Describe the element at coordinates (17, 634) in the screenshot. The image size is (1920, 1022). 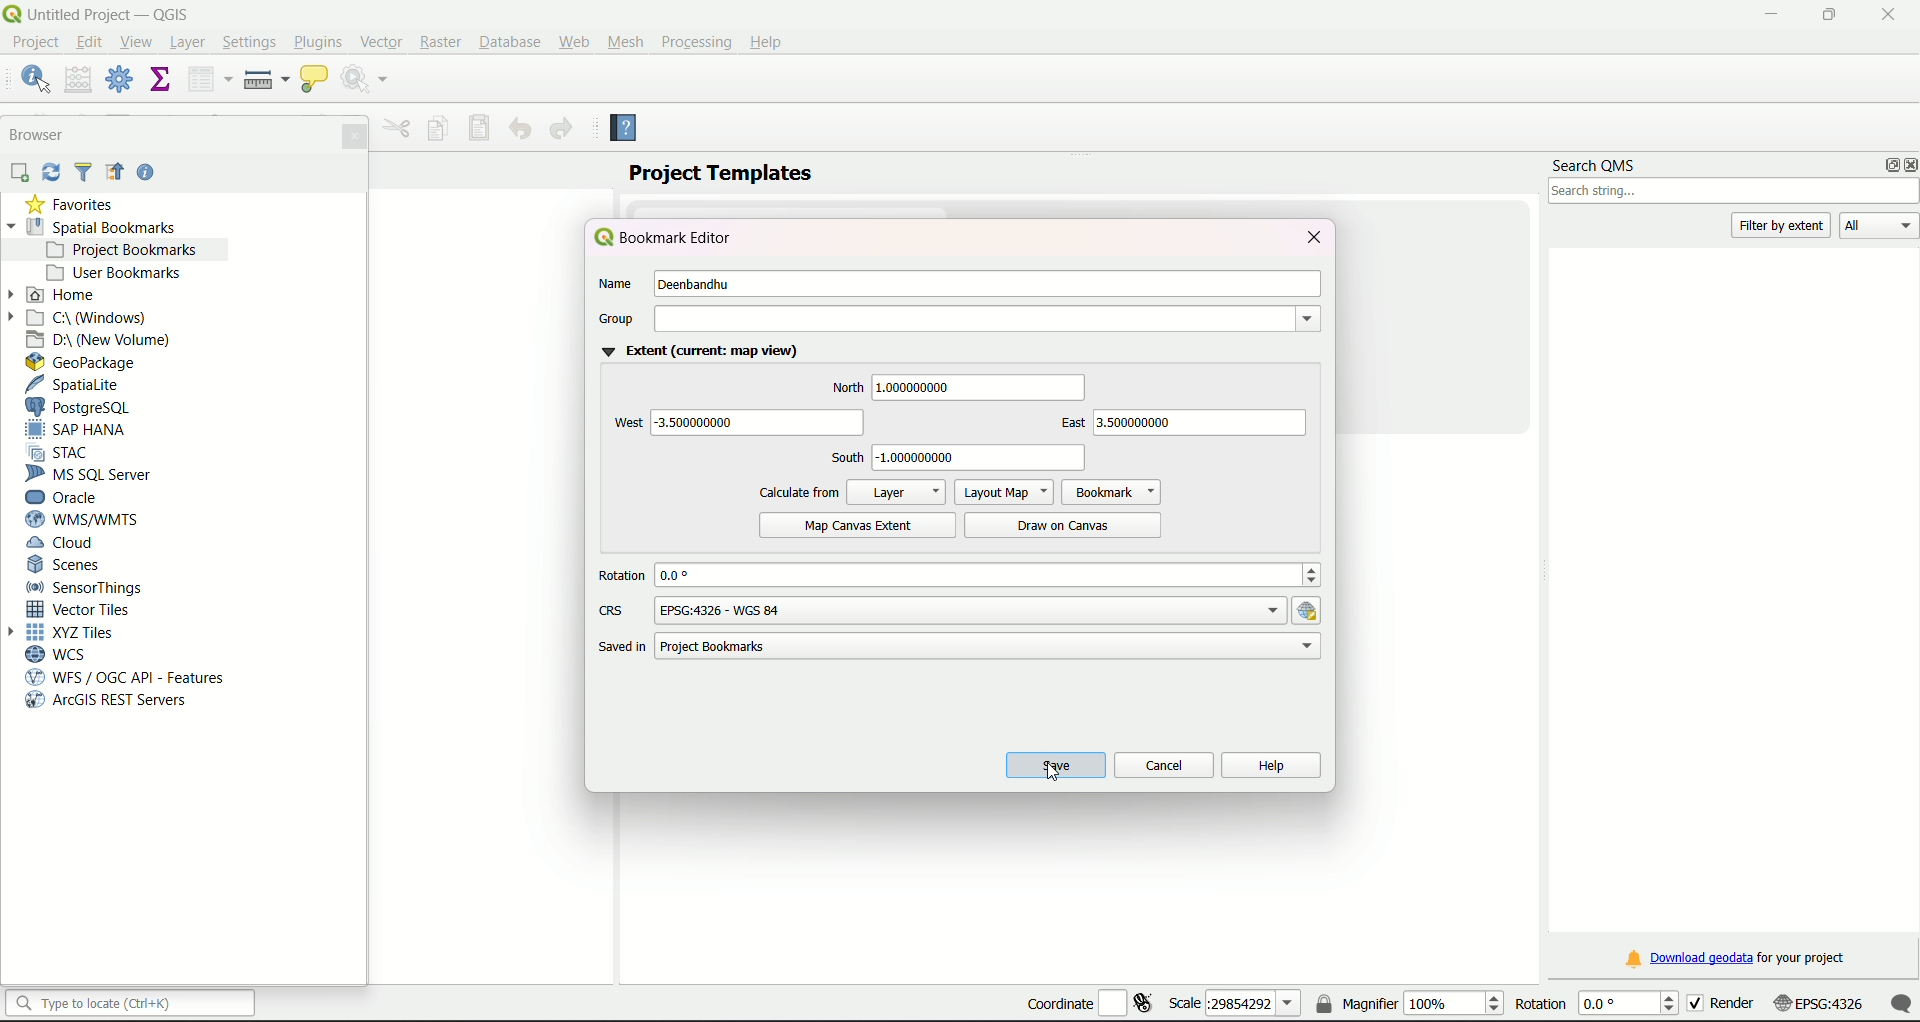
I see `Arrow` at that location.